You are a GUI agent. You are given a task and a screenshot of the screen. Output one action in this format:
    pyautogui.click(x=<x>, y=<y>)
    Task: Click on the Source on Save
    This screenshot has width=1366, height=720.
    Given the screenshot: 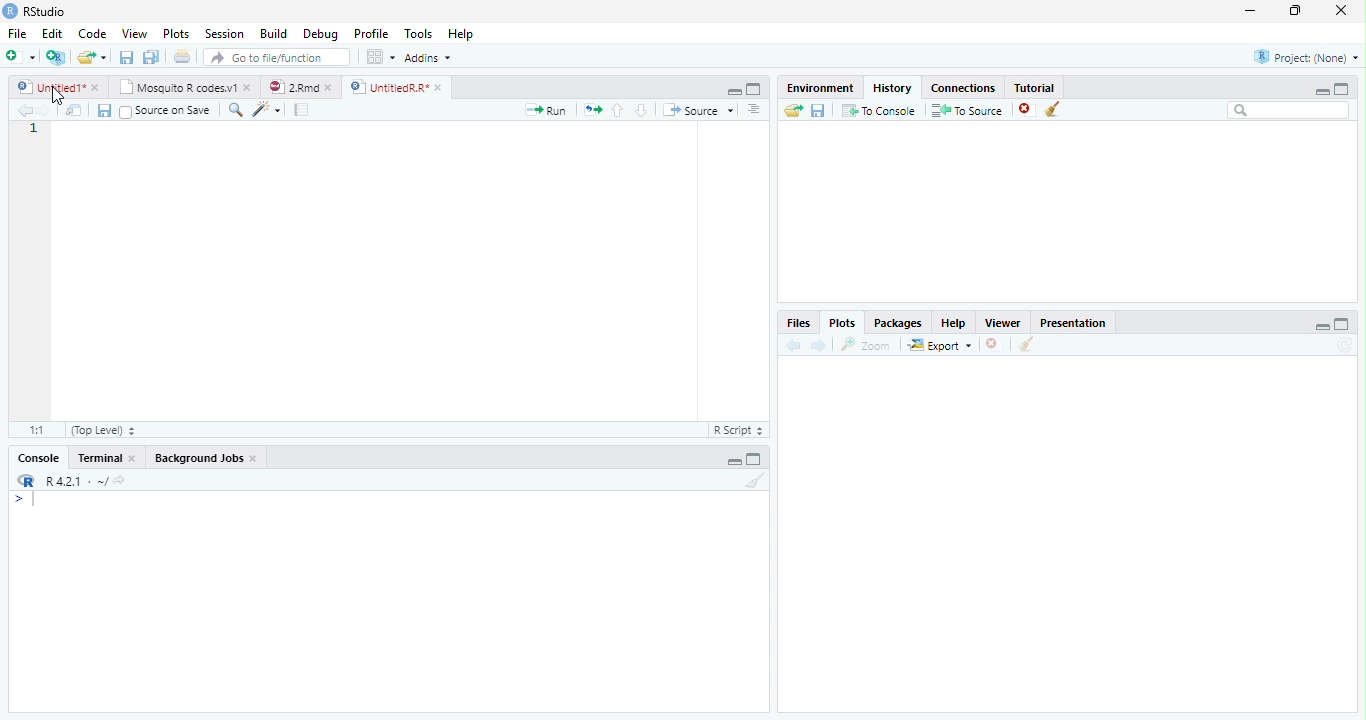 What is the action you would take?
    pyautogui.click(x=167, y=110)
    